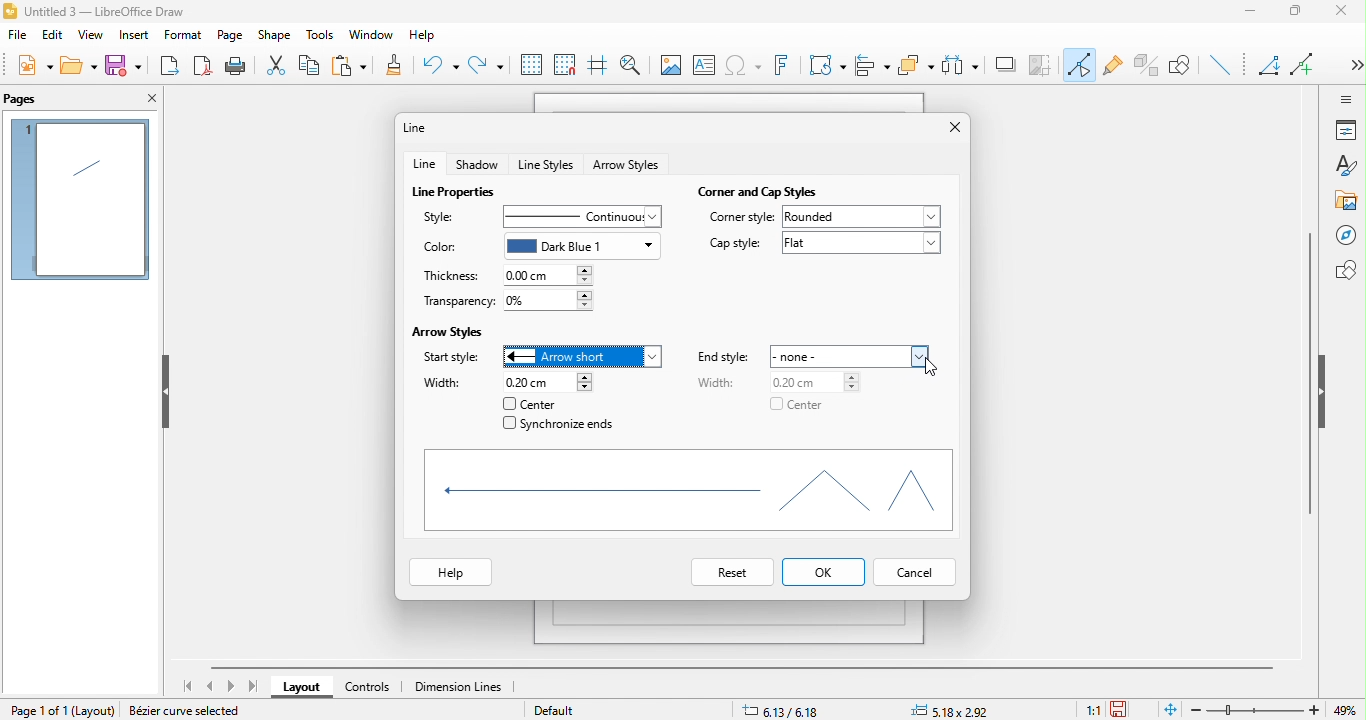 The width and height of the screenshot is (1366, 720). What do you see at coordinates (1224, 66) in the screenshot?
I see `insert line` at bounding box center [1224, 66].